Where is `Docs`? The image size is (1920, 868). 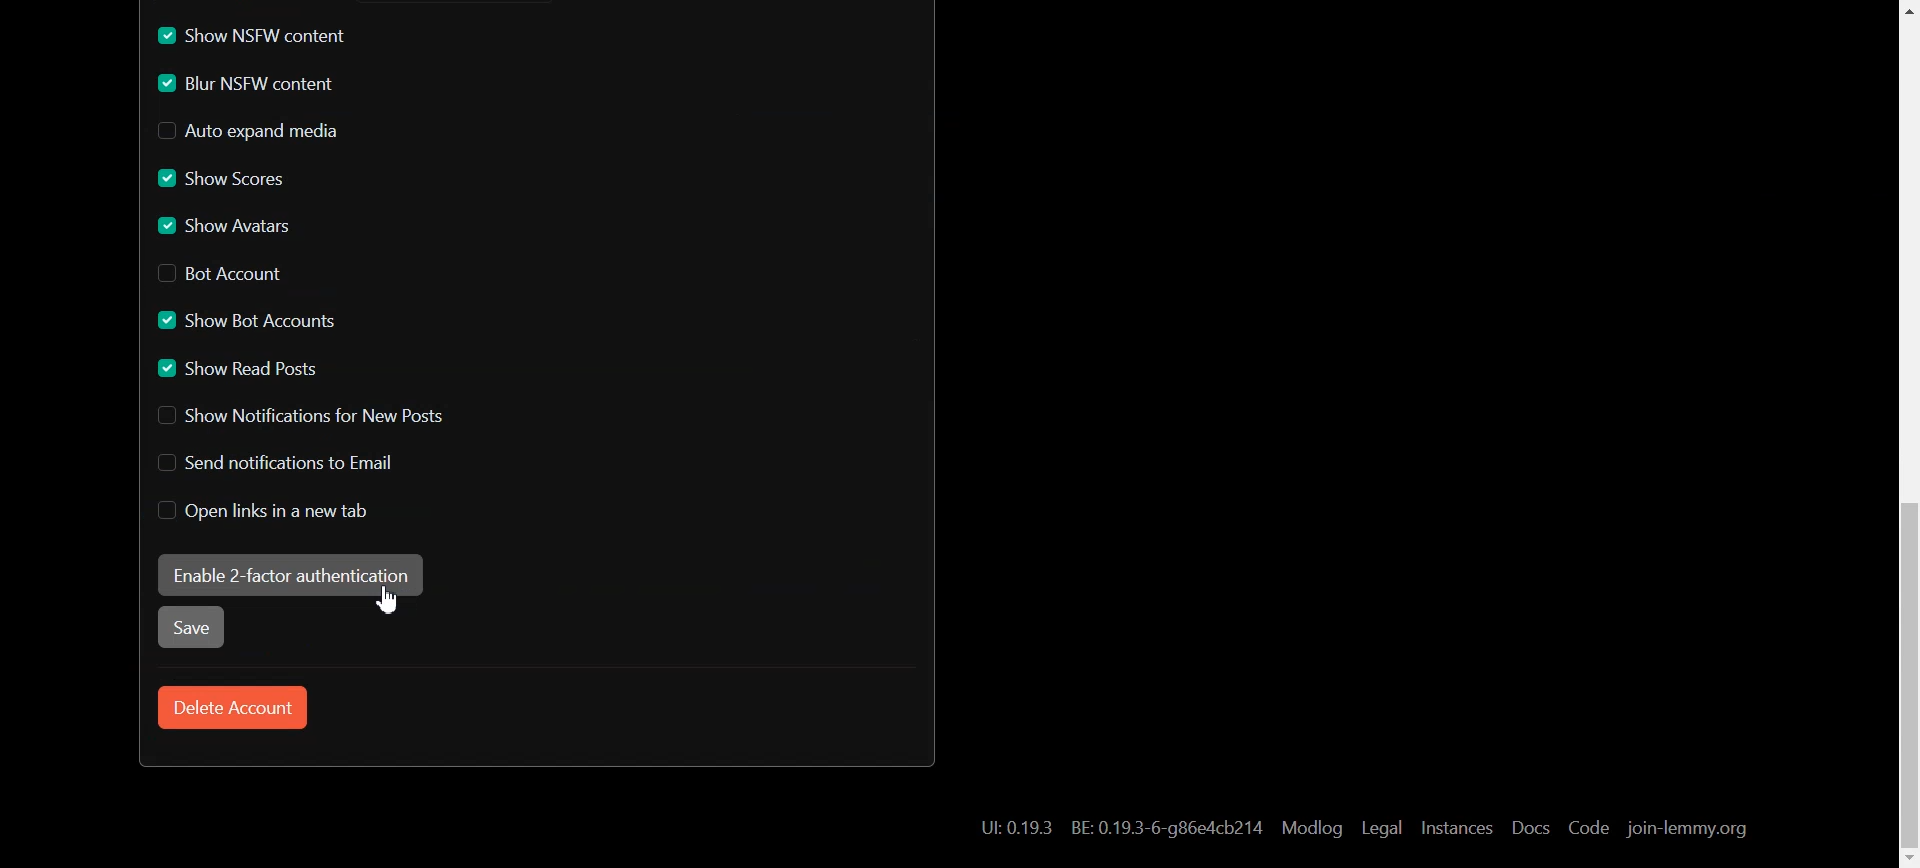
Docs is located at coordinates (1529, 829).